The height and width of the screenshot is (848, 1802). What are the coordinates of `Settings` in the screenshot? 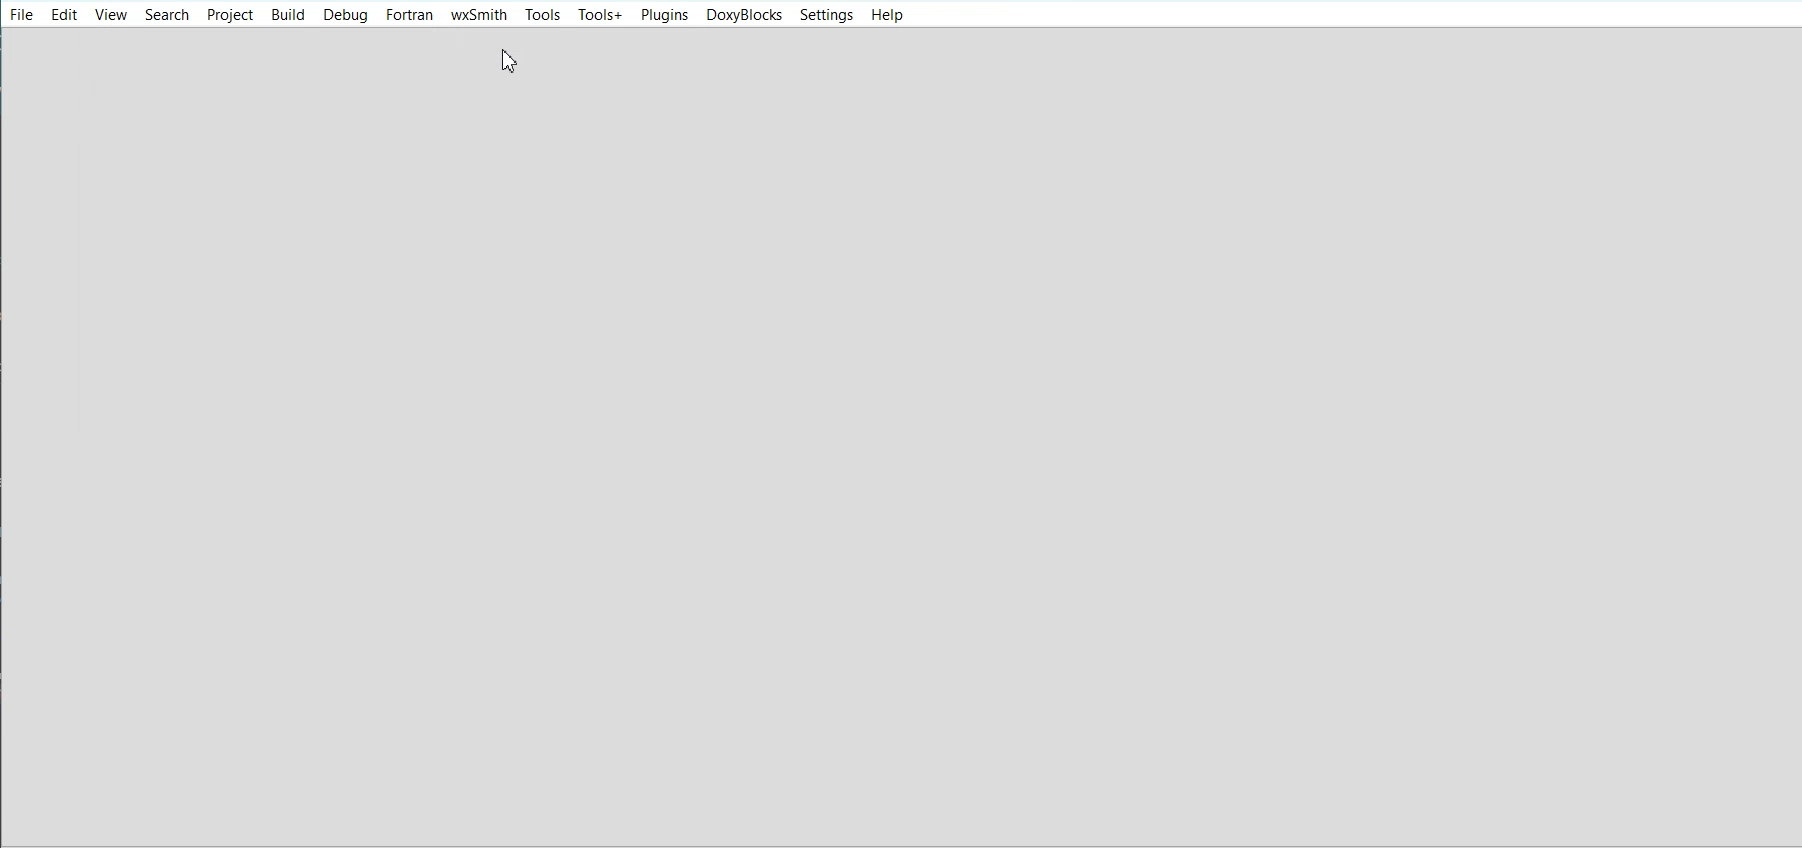 It's located at (826, 15).